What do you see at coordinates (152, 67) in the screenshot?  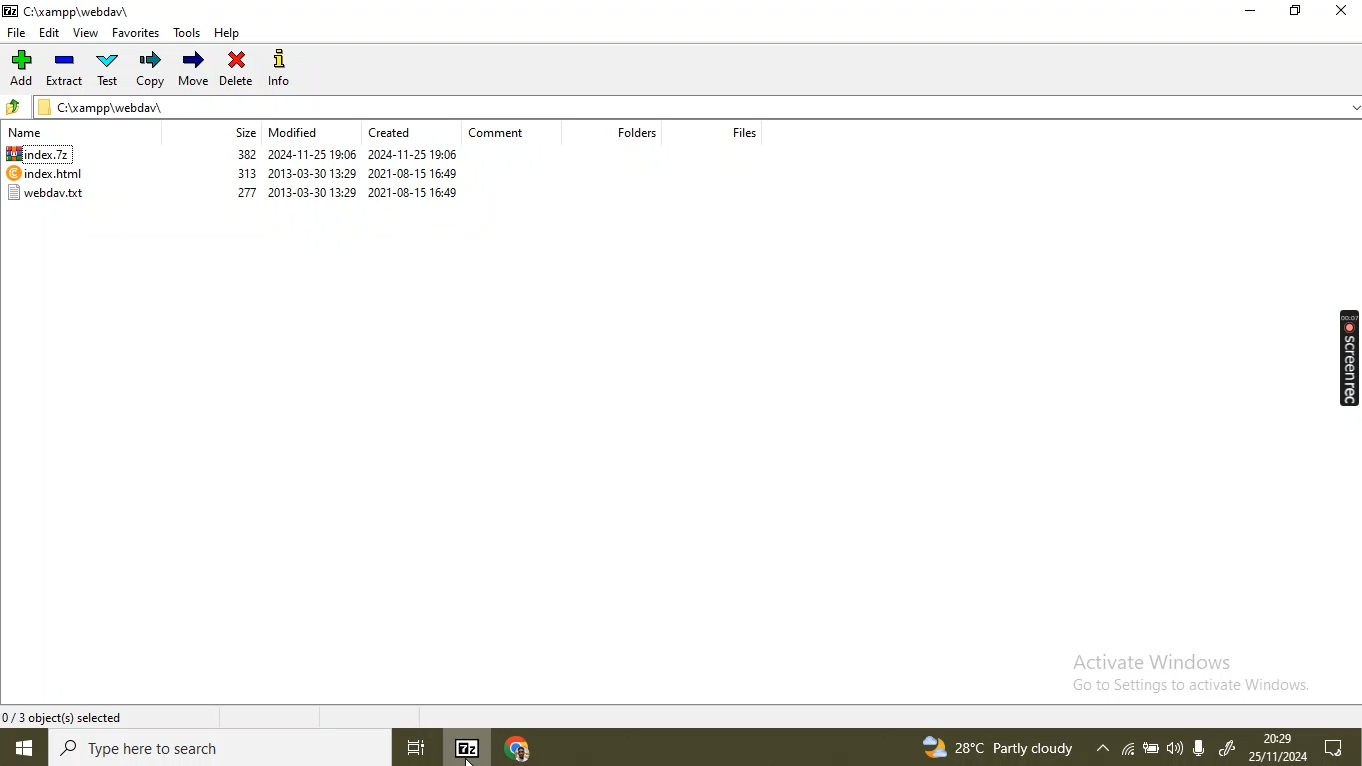 I see `copy` at bounding box center [152, 67].